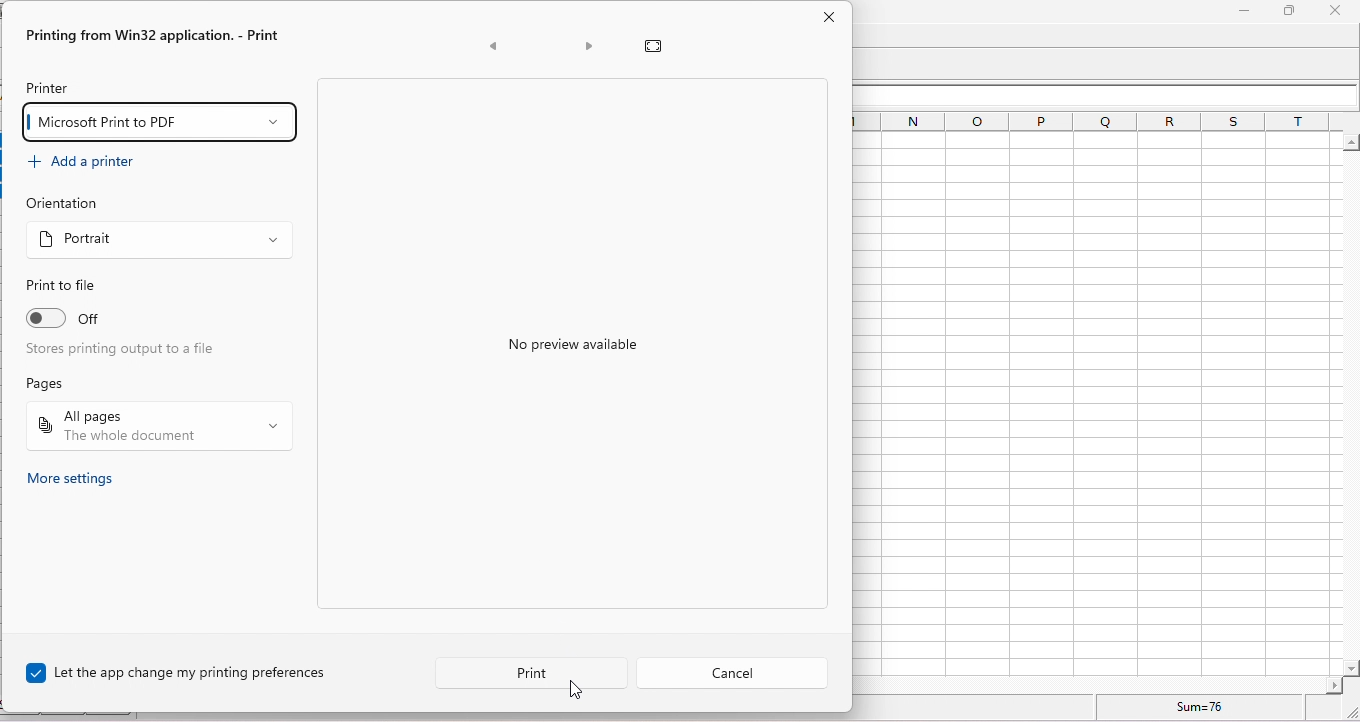 Image resolution: width=1360 pixels, height=722 pixels. What do you see at coordinates (526, 671) in the screenshot?
I see `print` at bounding box center [526, 671].